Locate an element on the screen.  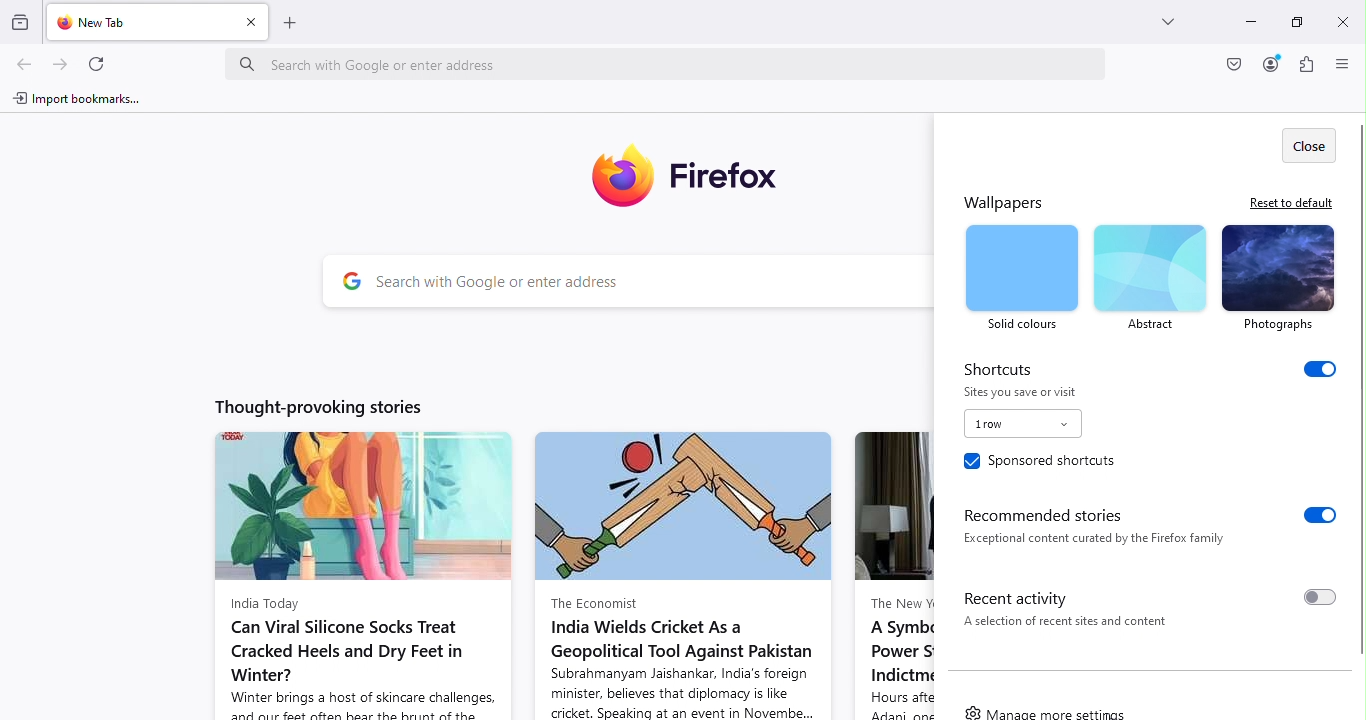
Sites you save or visit is located at coordinates (1021, 393).